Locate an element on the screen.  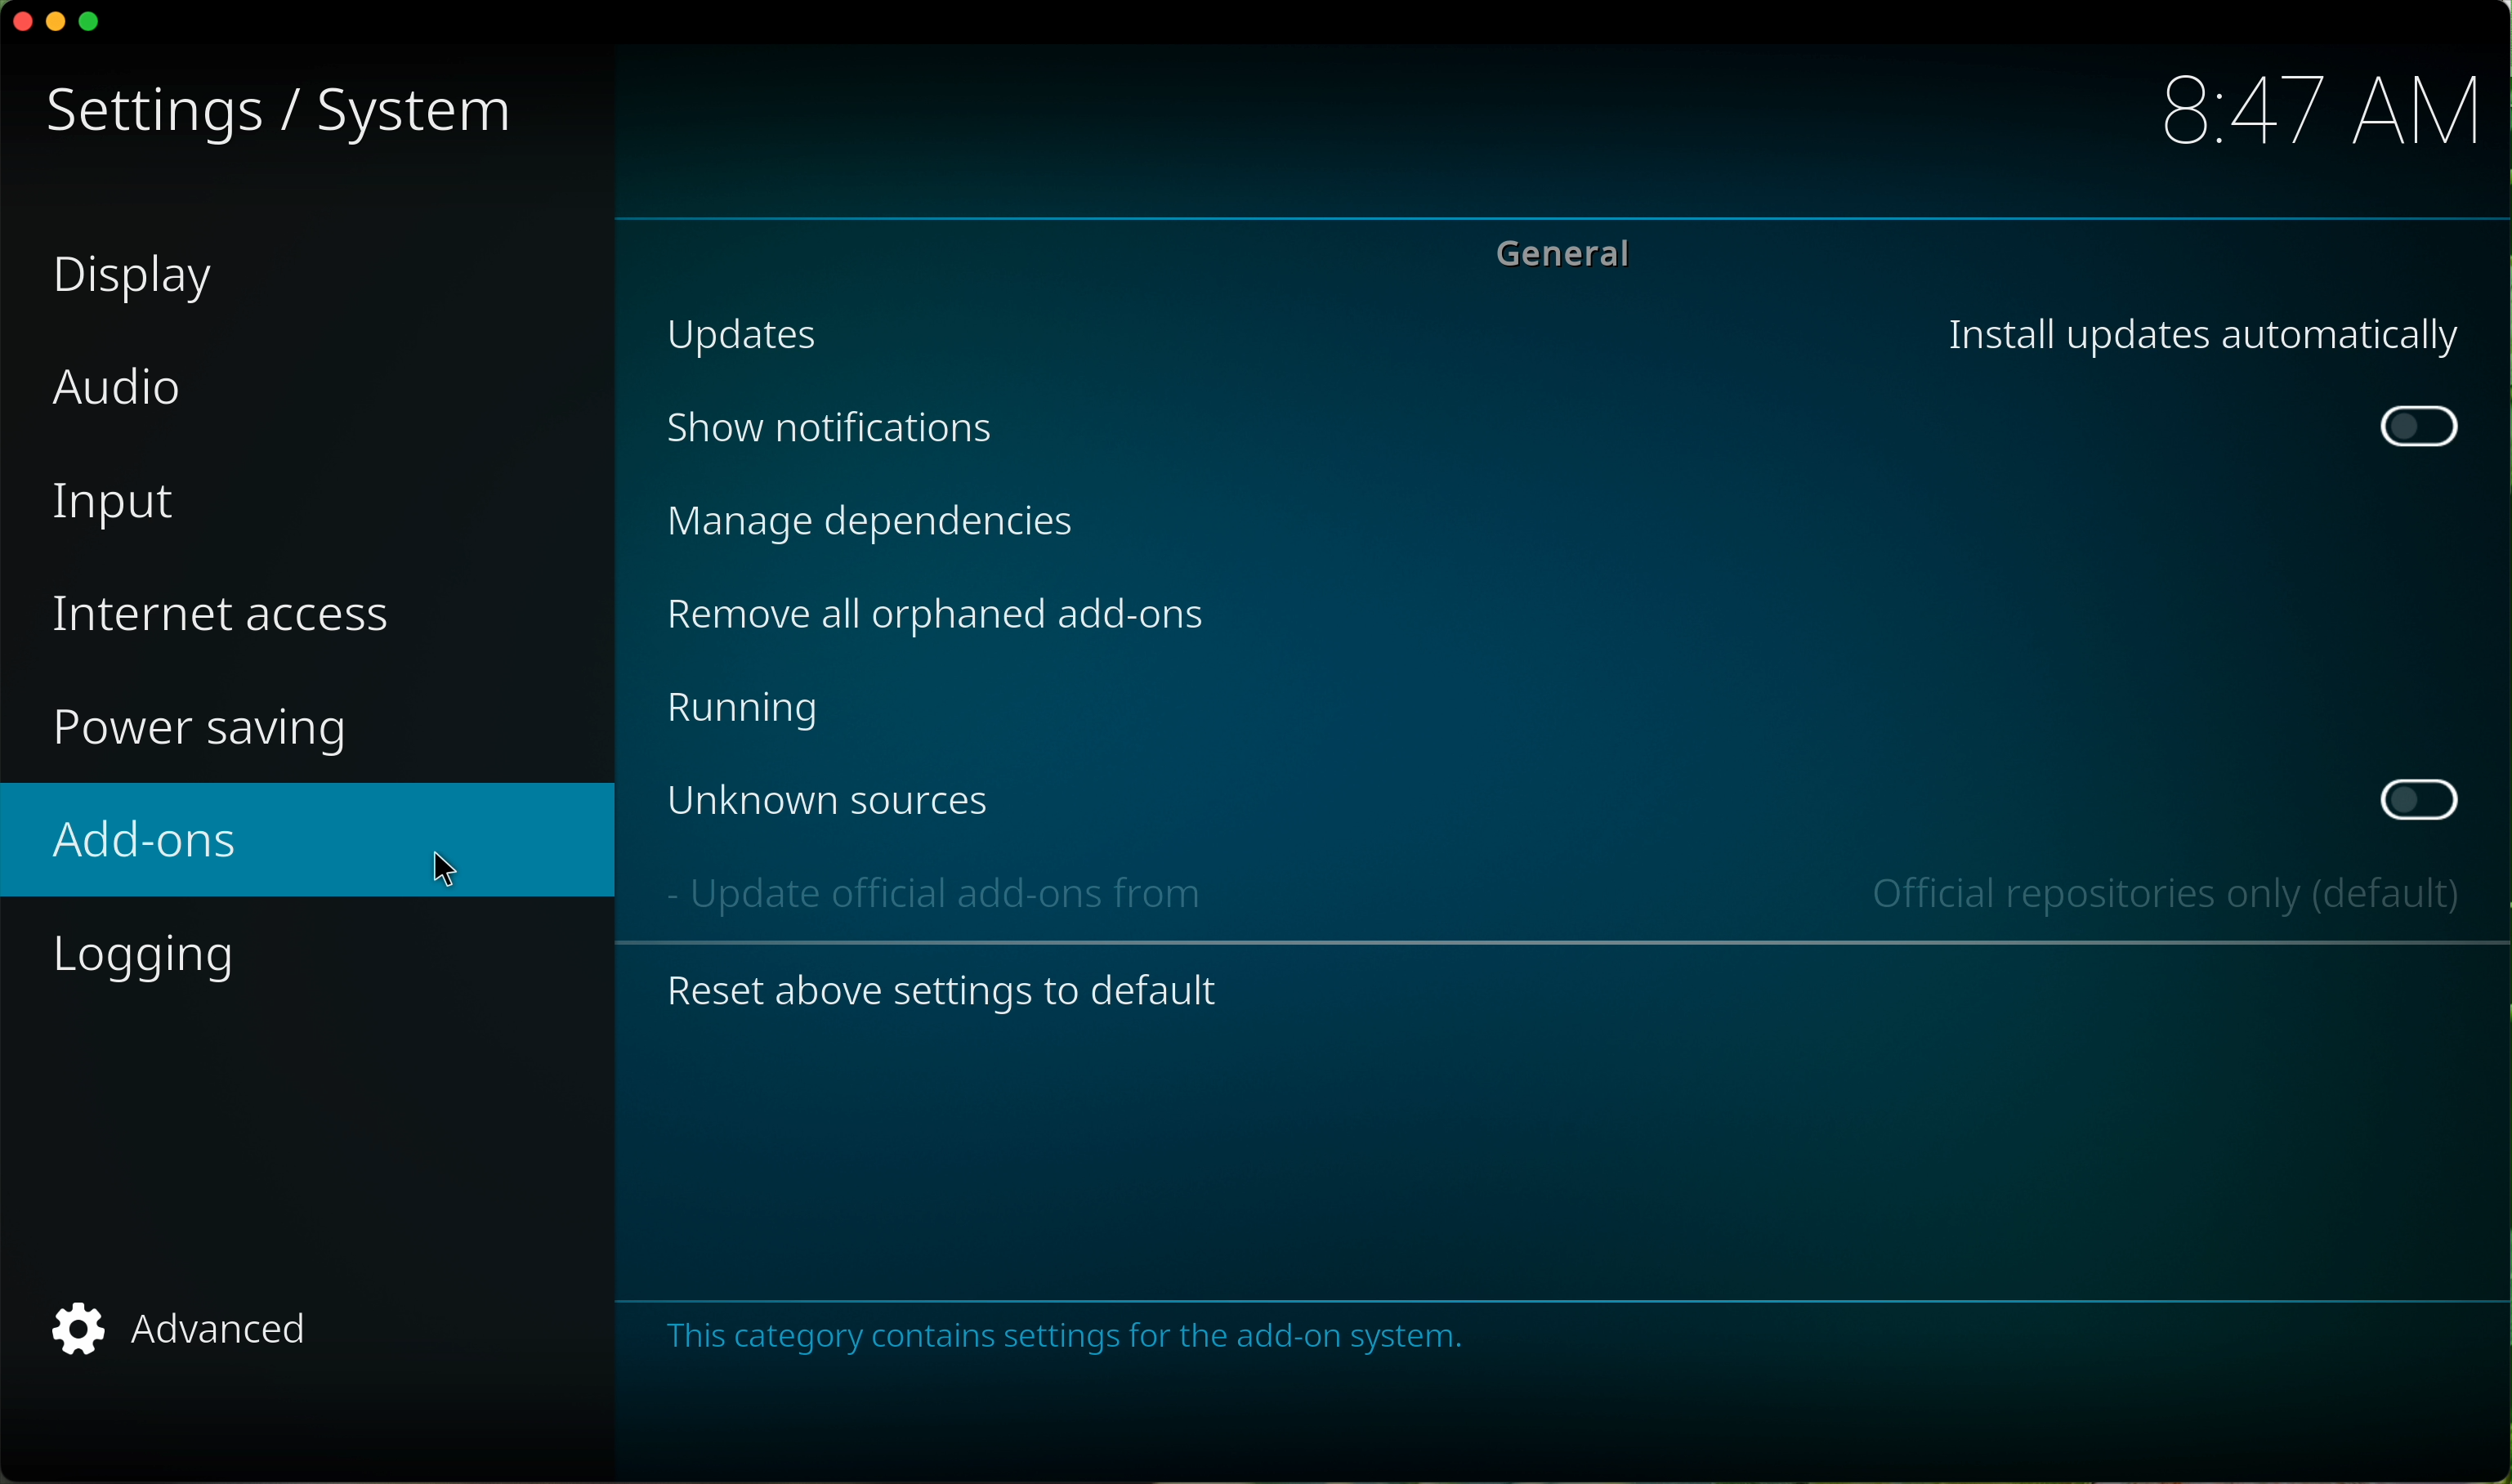
internet access is located at coordinates (229, 616).